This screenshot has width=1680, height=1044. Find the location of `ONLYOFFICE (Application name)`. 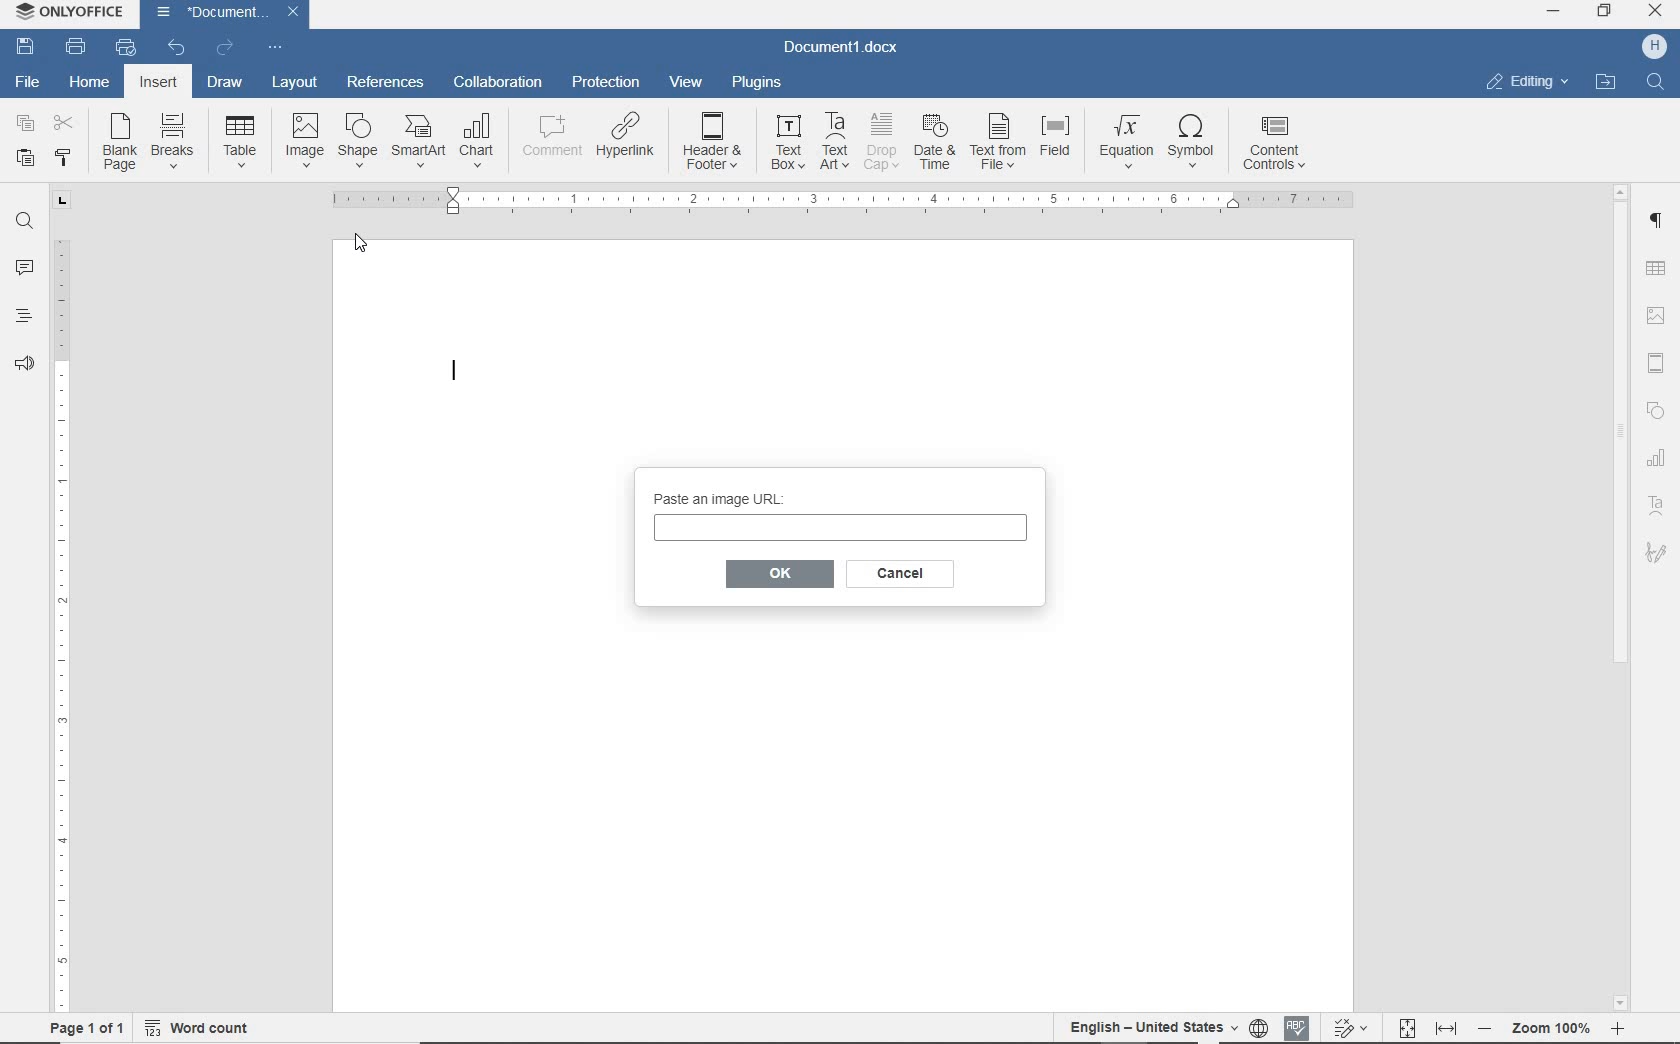

ONLYOFFICE (Application name) is located at coordinates (64, 13).